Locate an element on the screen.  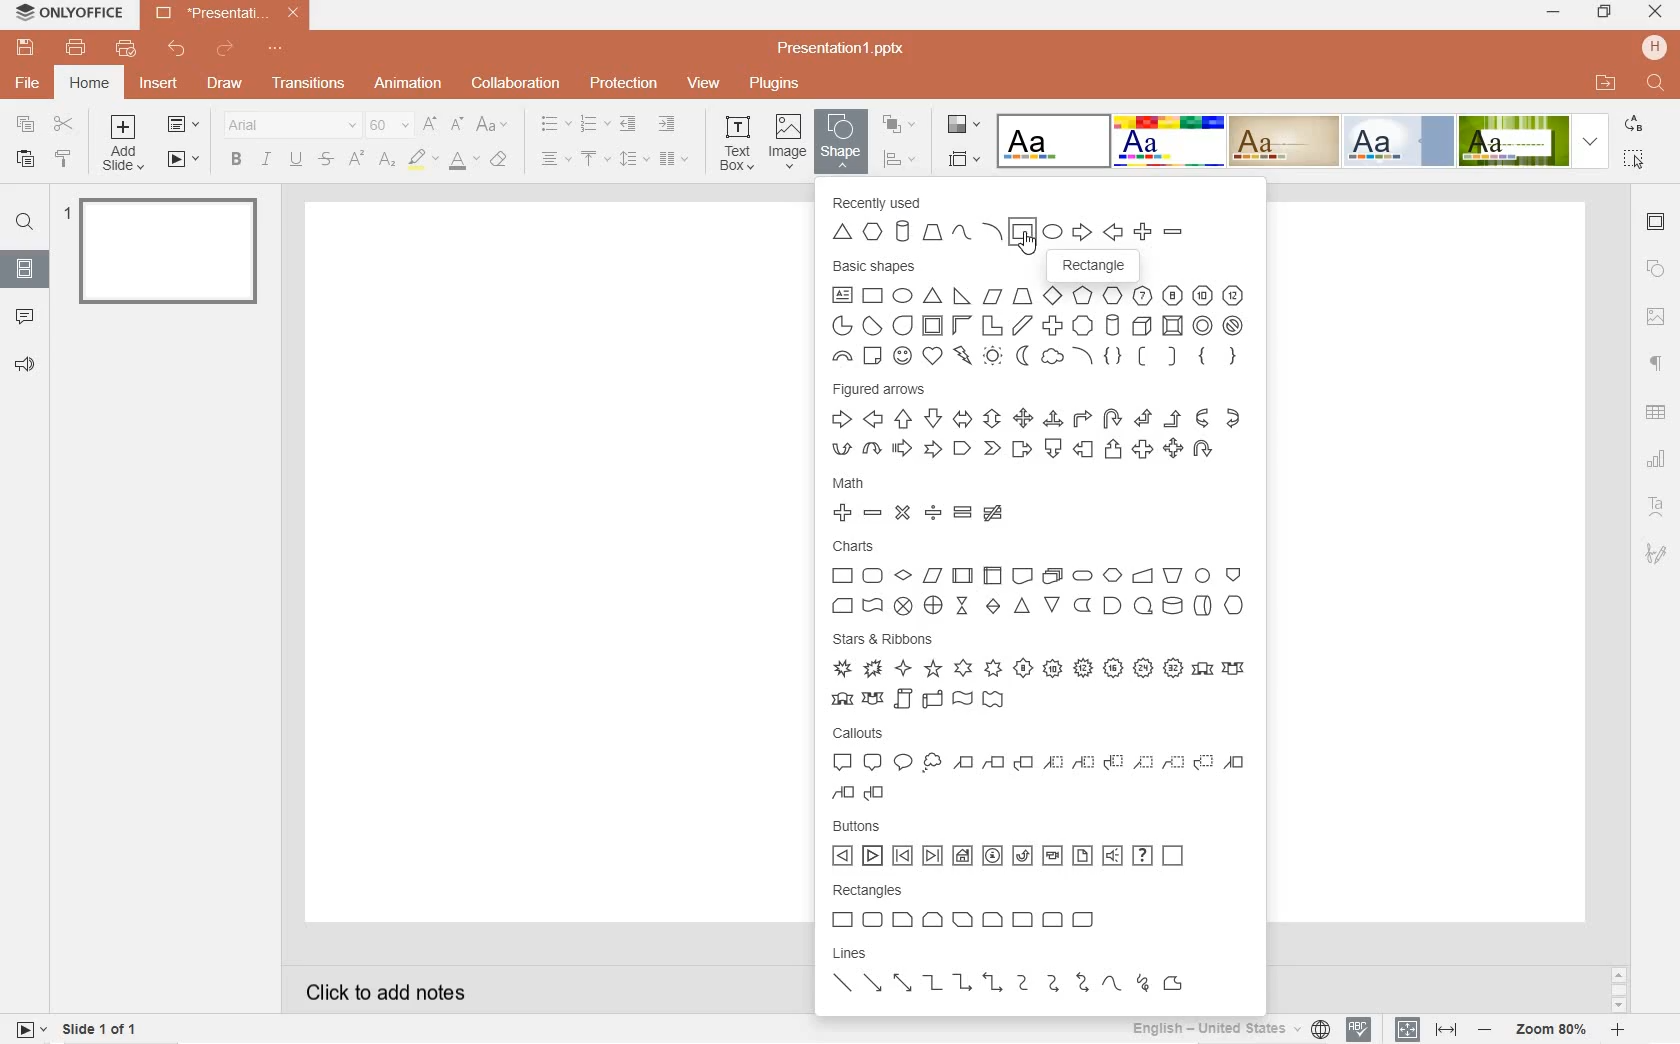
comments is located at coordinates (26, 315).